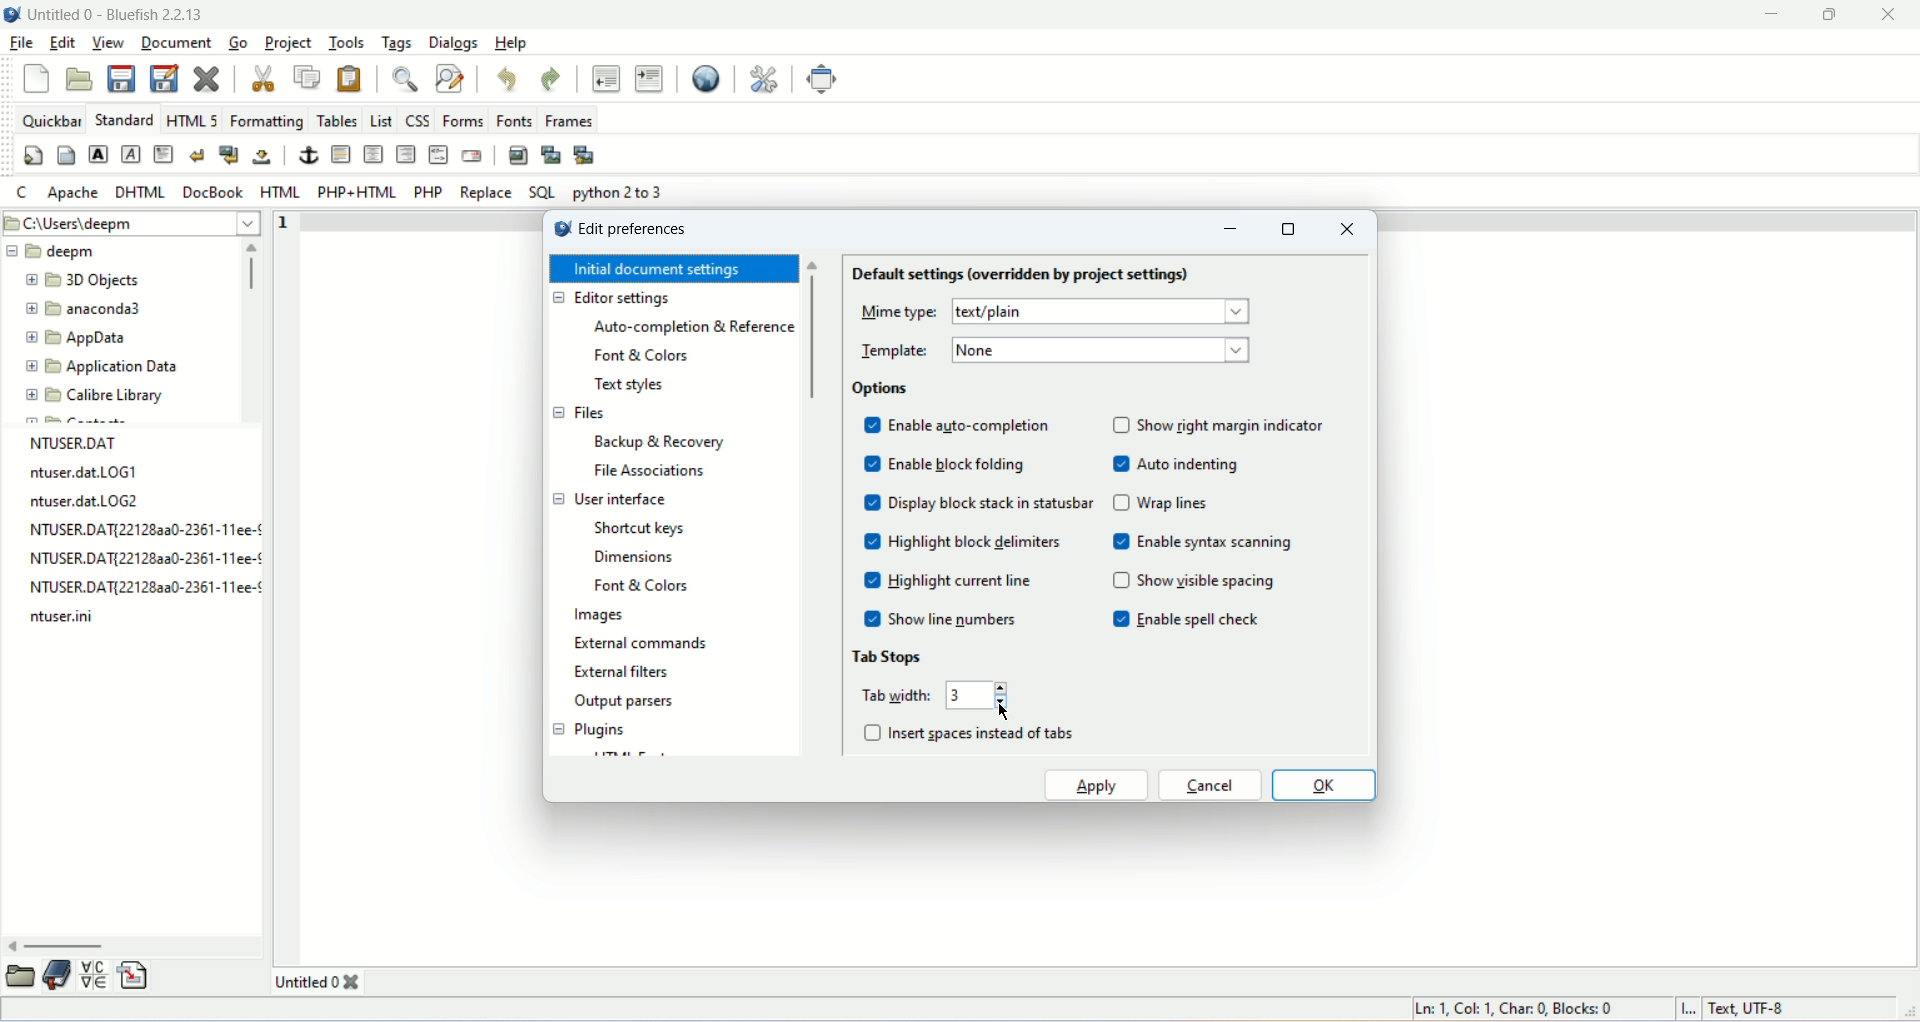 The height and width of the screenshot is (1022, 1920). Describe the element at coordinates (56, 977) in the screenshot. I see `bookmark` at that location.